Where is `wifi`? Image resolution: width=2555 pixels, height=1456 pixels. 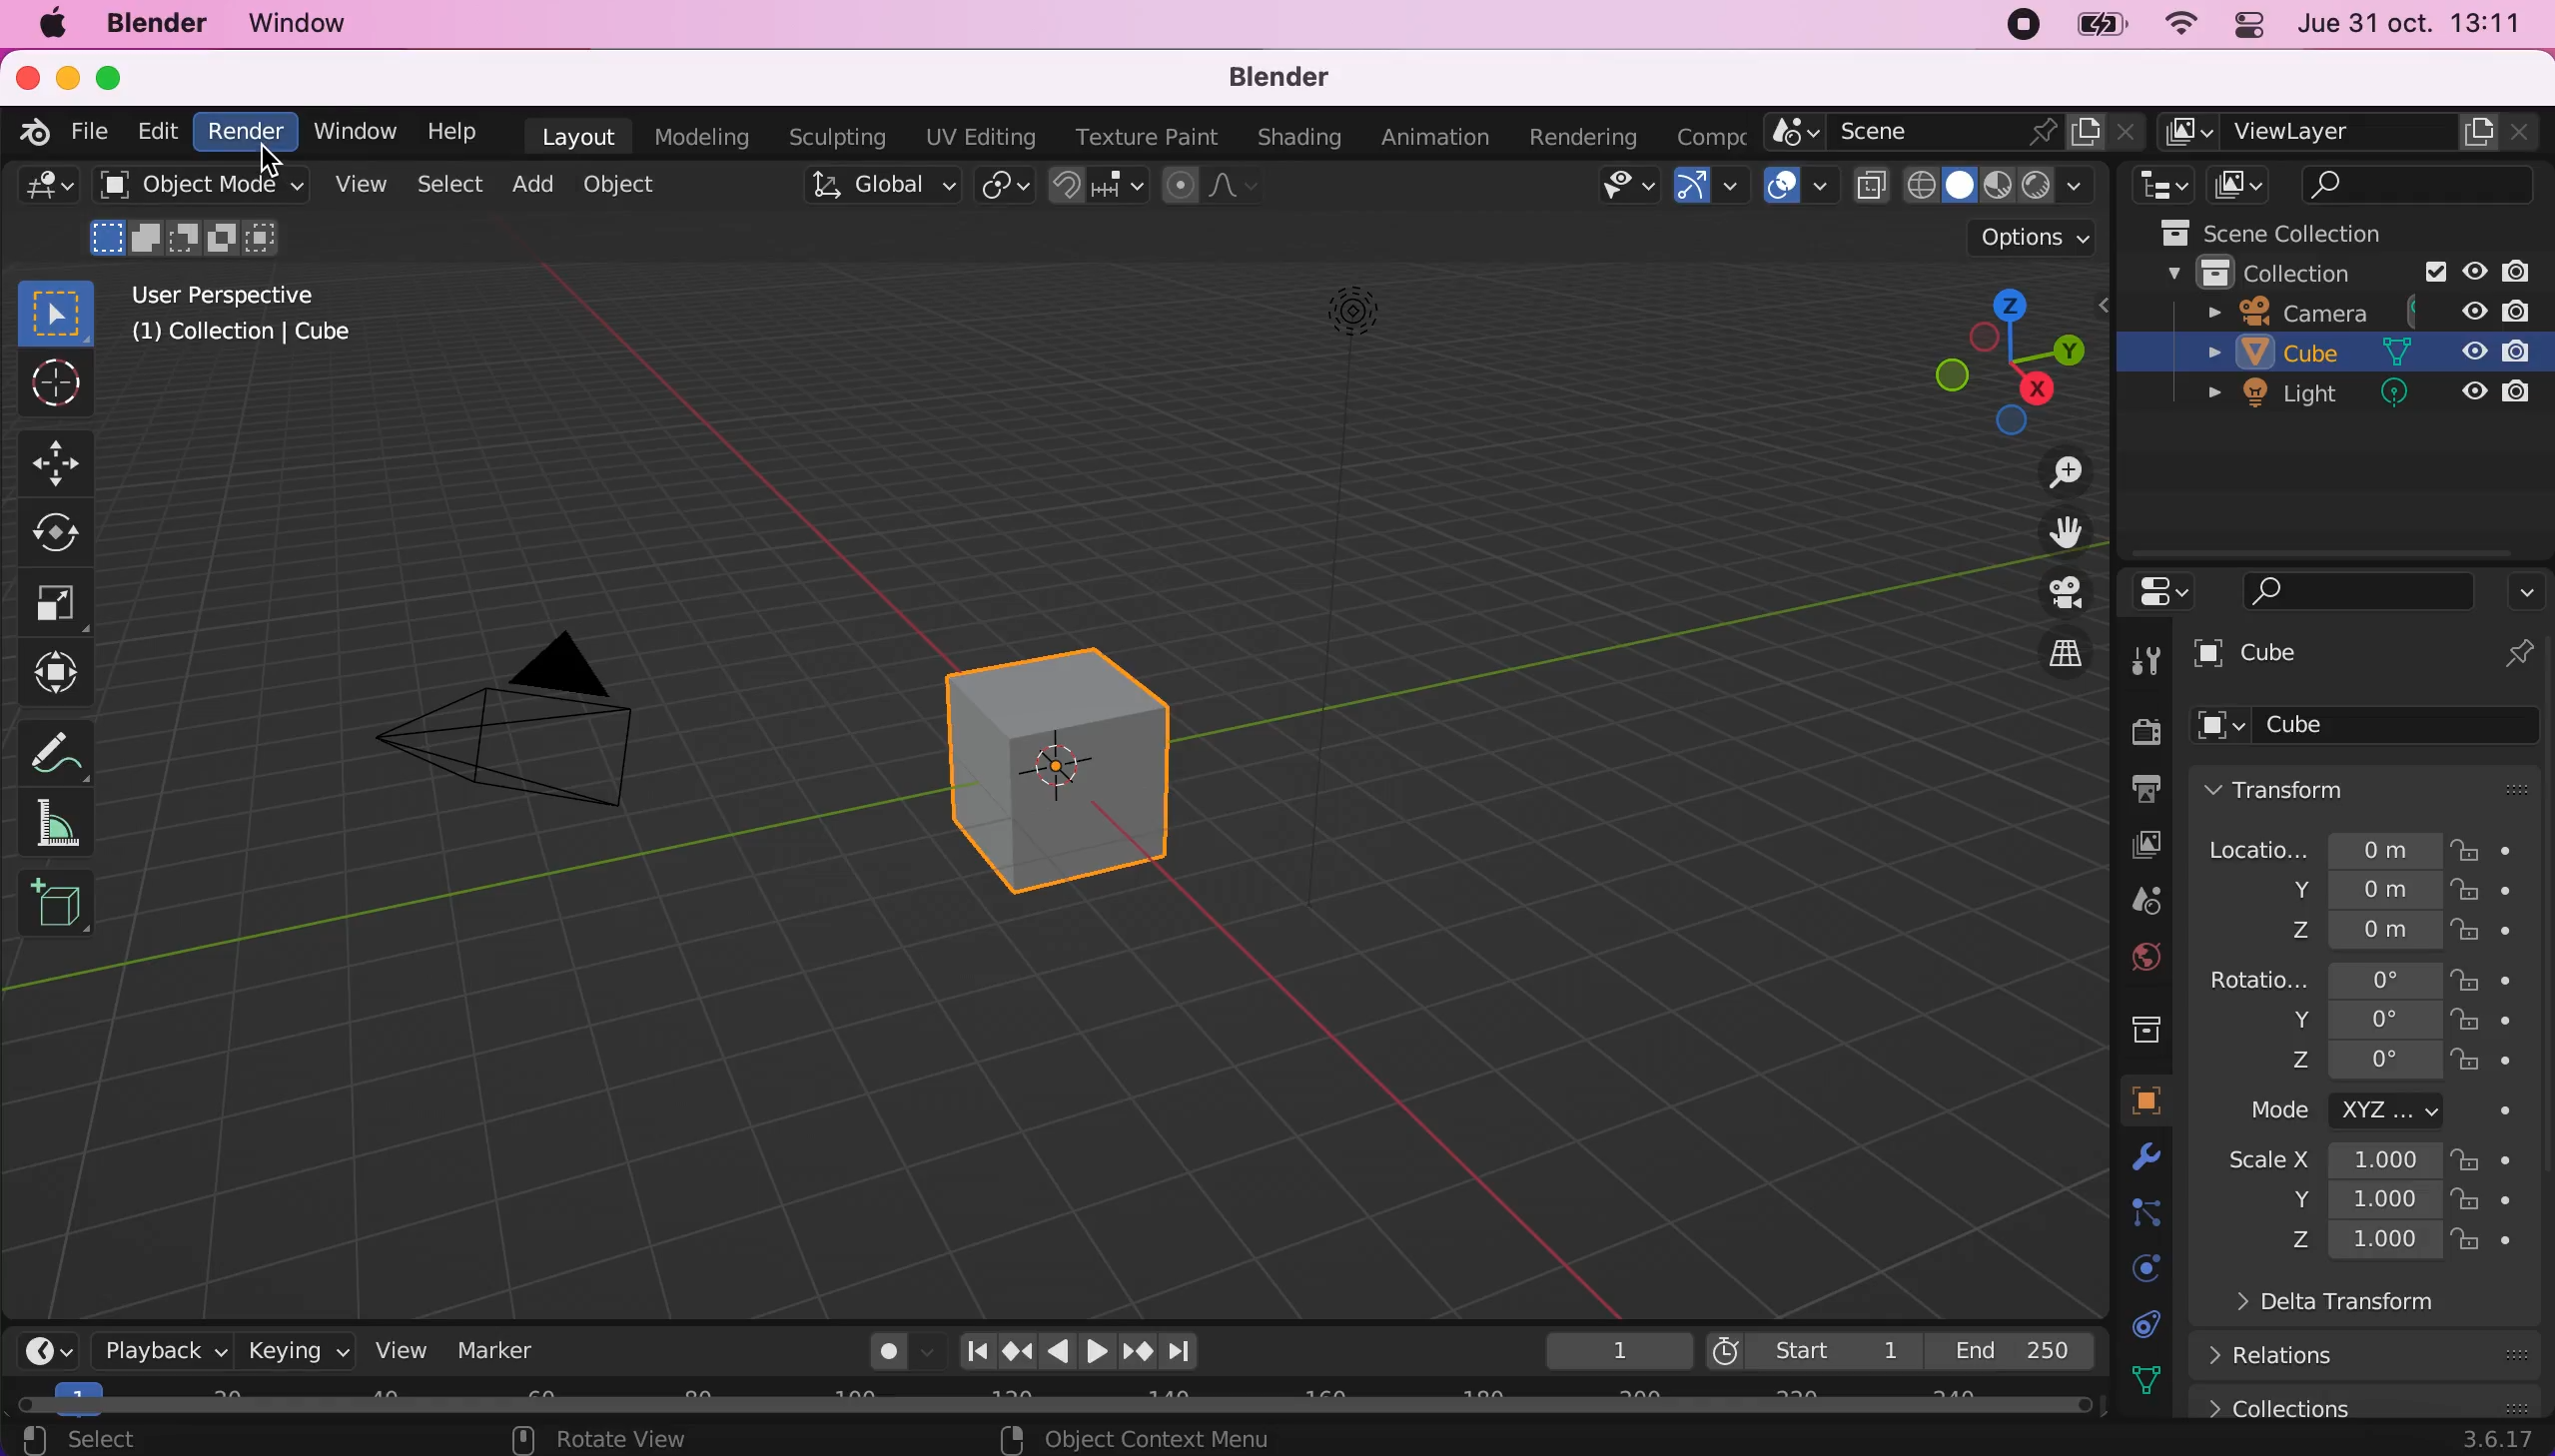
wifi is located at coordinates (2180, 33).